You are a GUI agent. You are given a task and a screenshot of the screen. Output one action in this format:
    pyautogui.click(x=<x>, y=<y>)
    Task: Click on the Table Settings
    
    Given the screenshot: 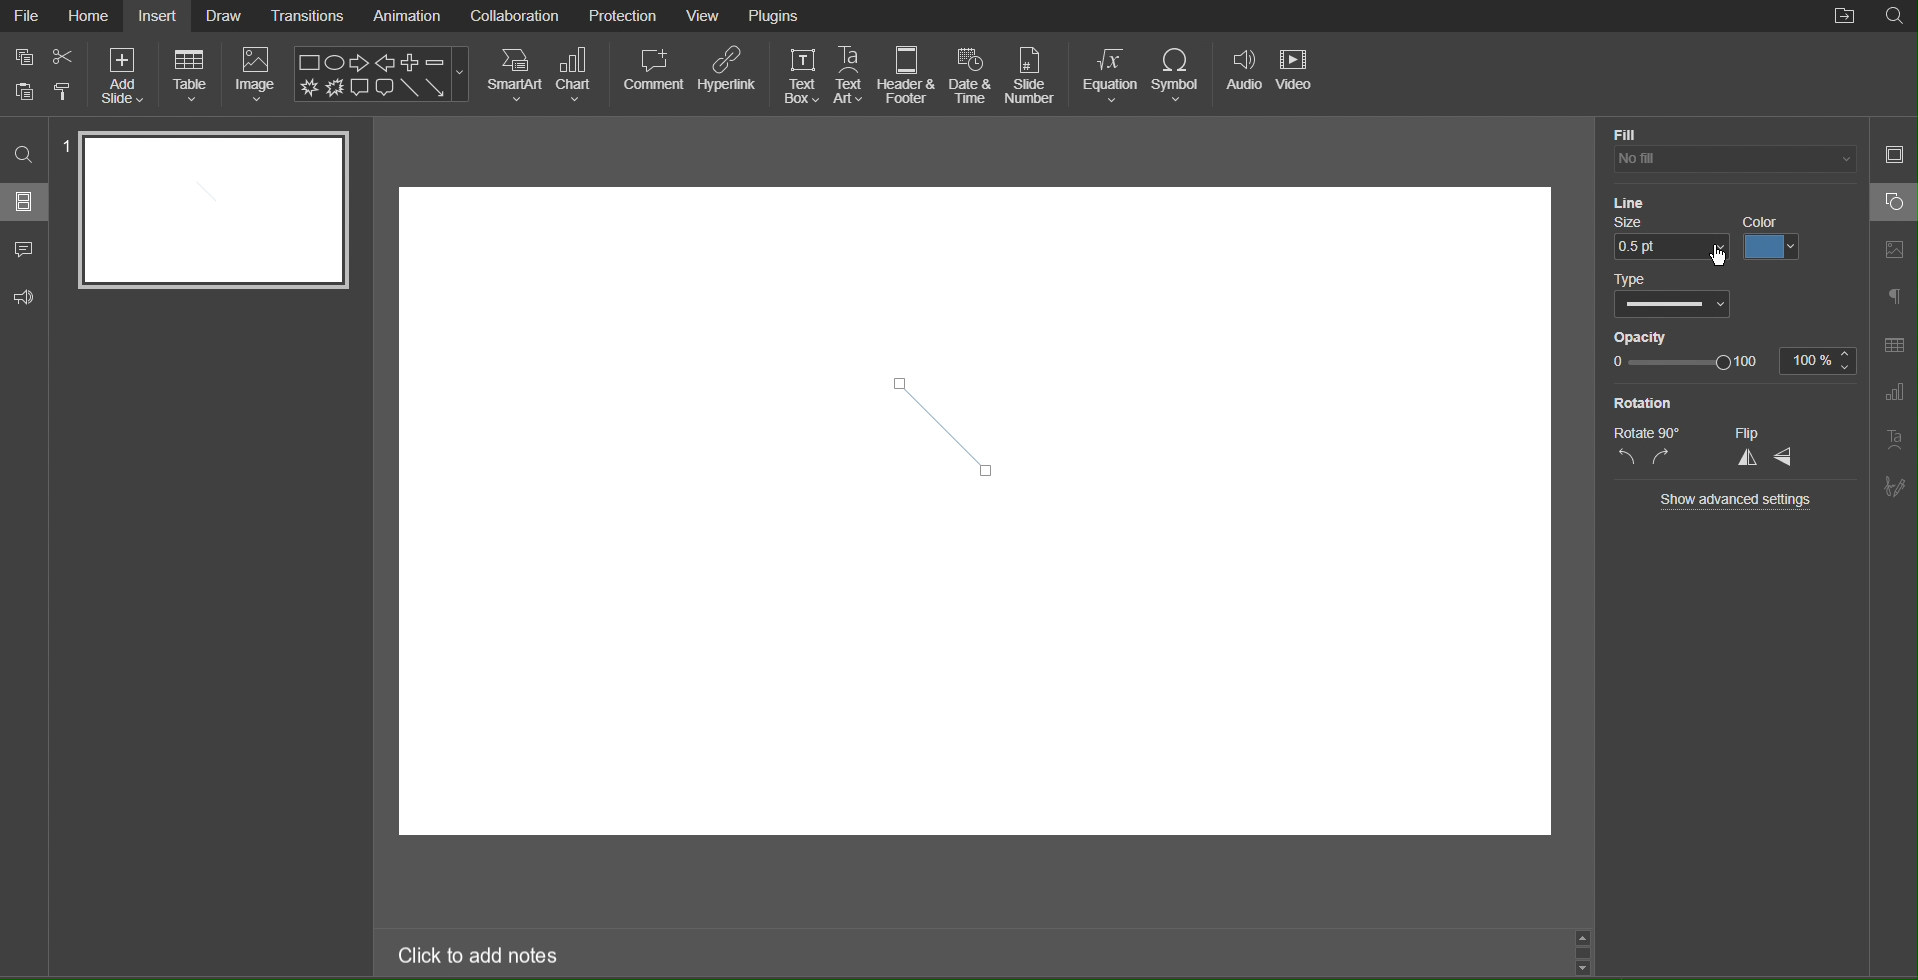 What is the action you would take?
    pyautogui.click(x=1894, y=344)
    